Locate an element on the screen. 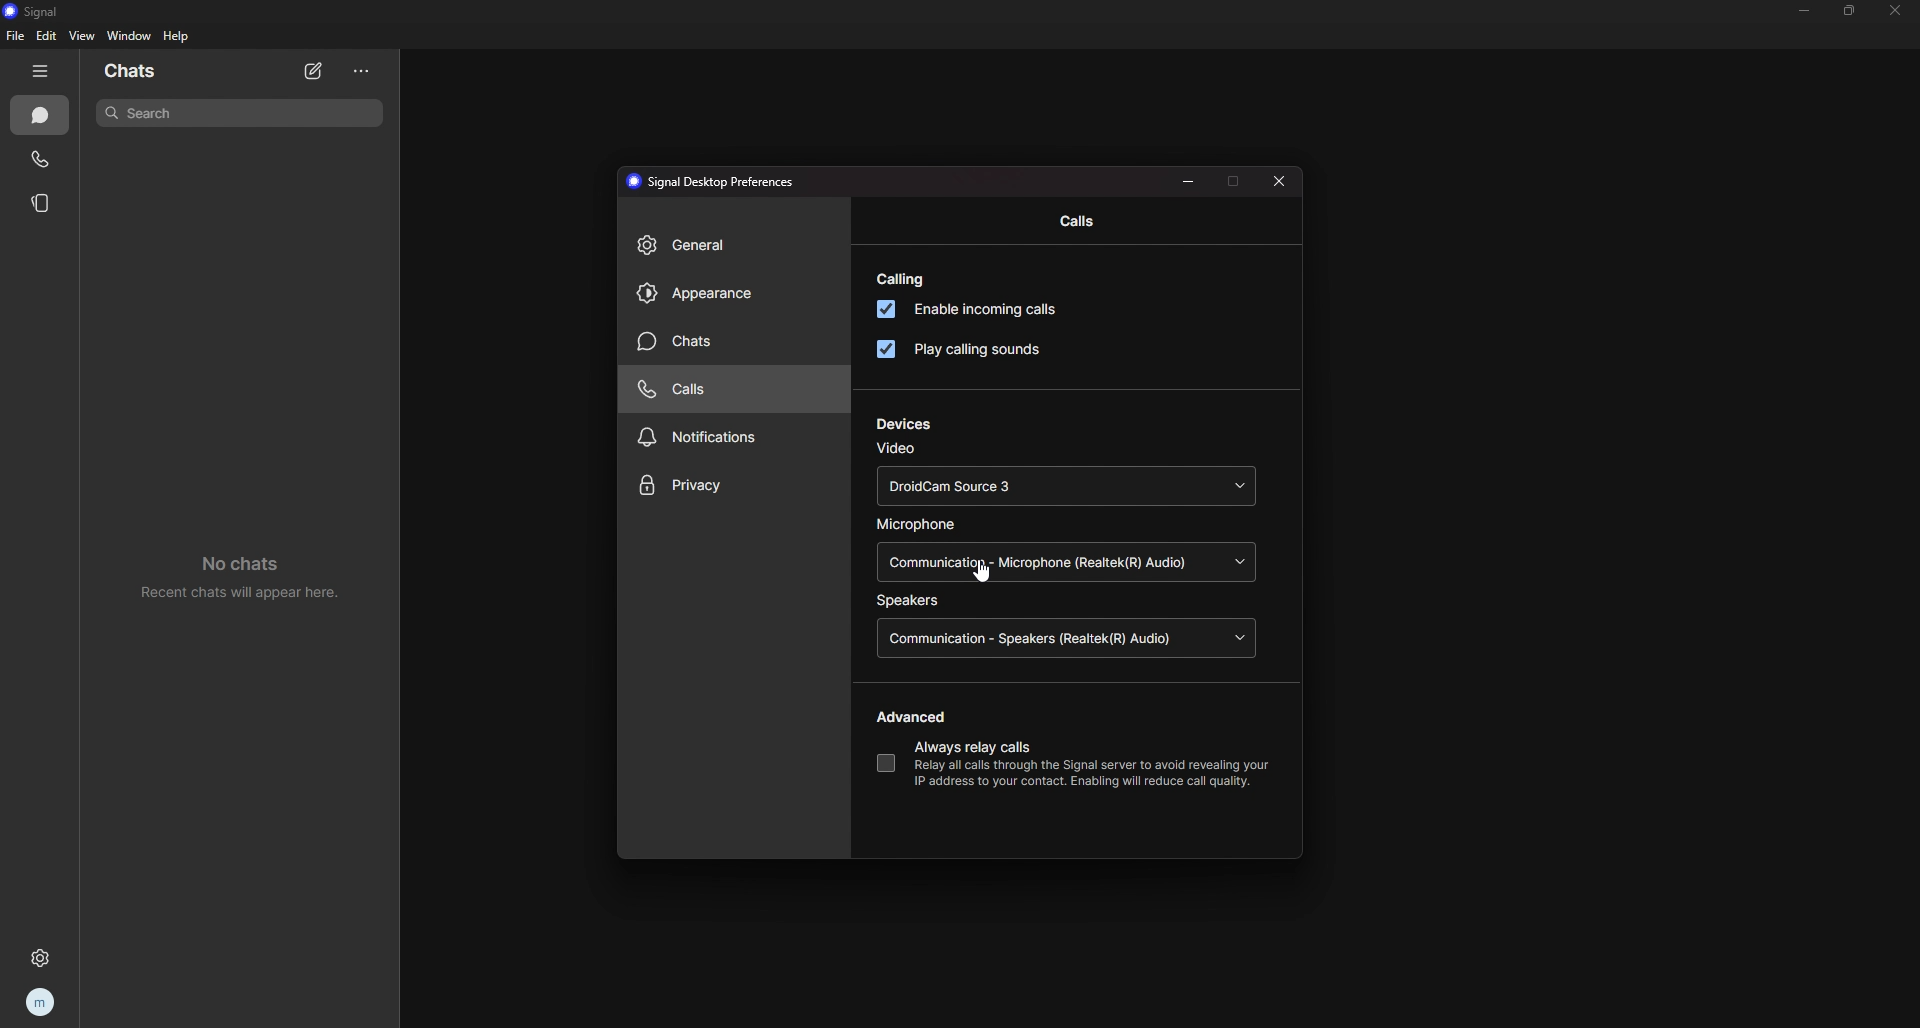 The image size is (1920, 1028). resize is located at coordinates (1850, 11).